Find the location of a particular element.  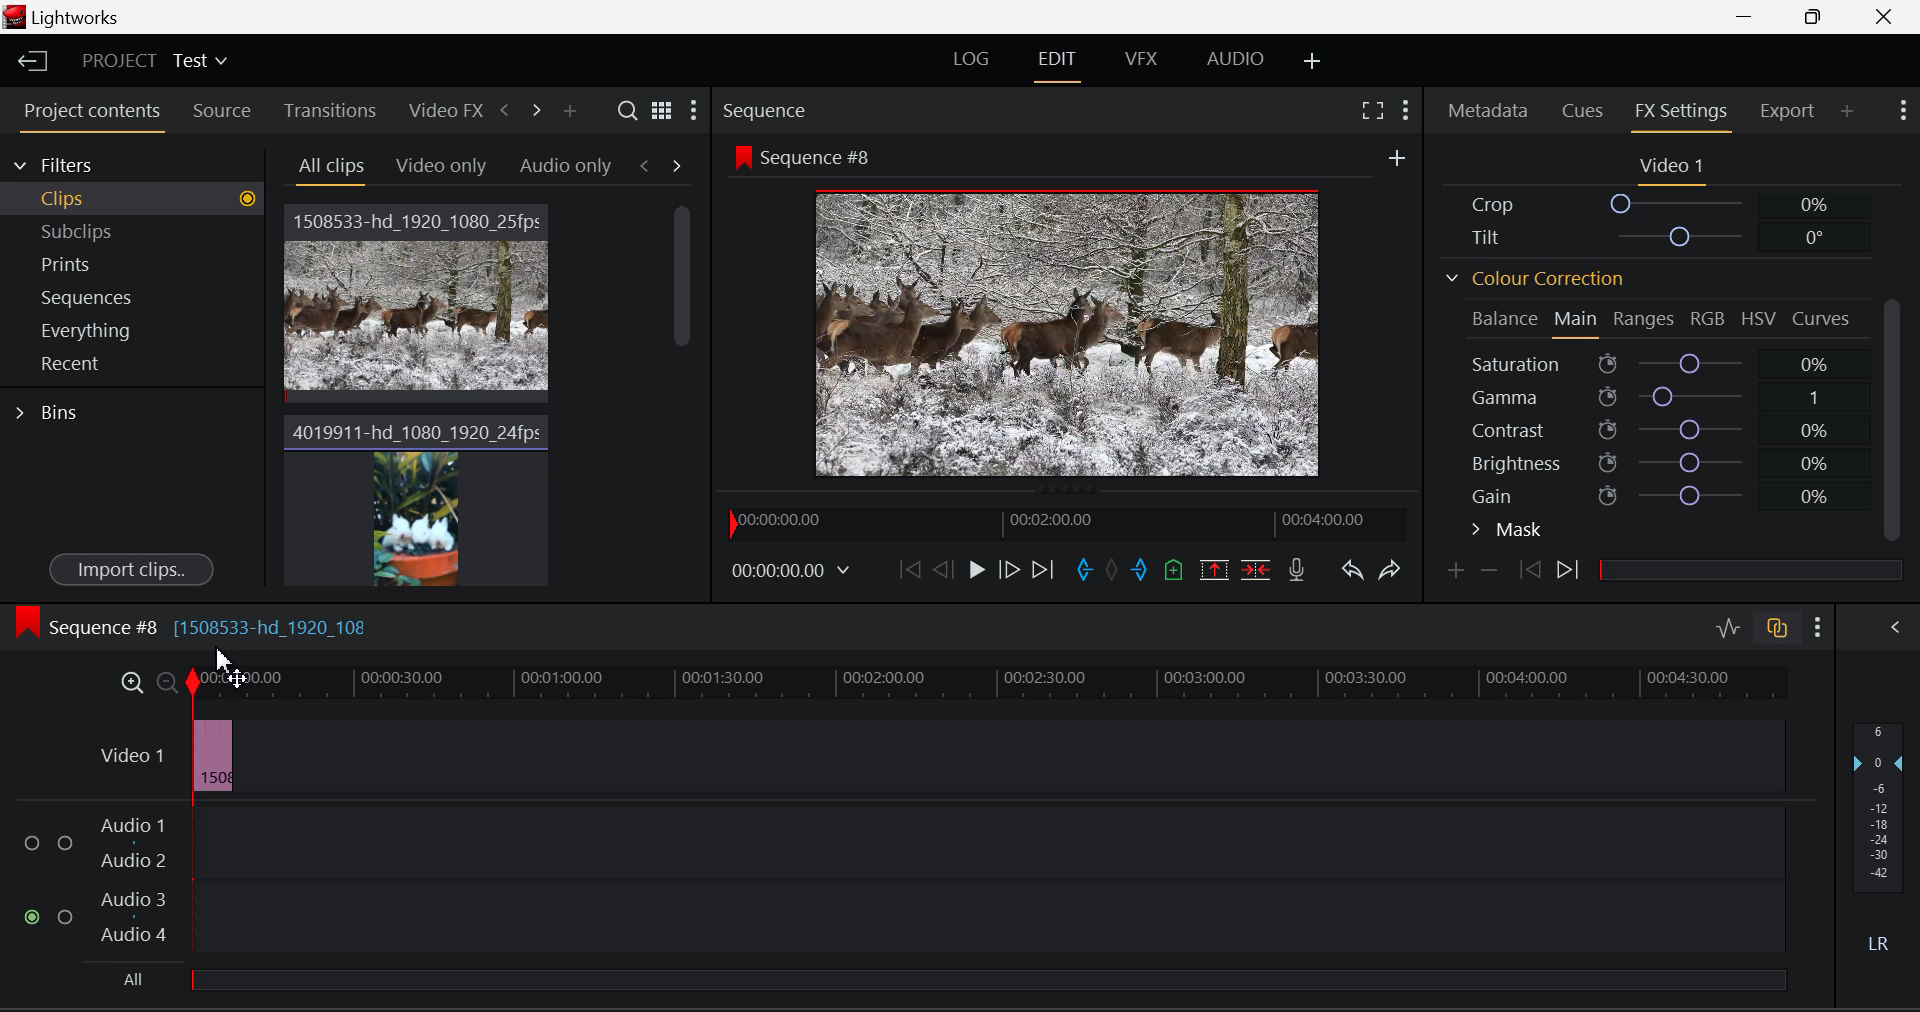

Brightness is located at coordinates (1660, 466).